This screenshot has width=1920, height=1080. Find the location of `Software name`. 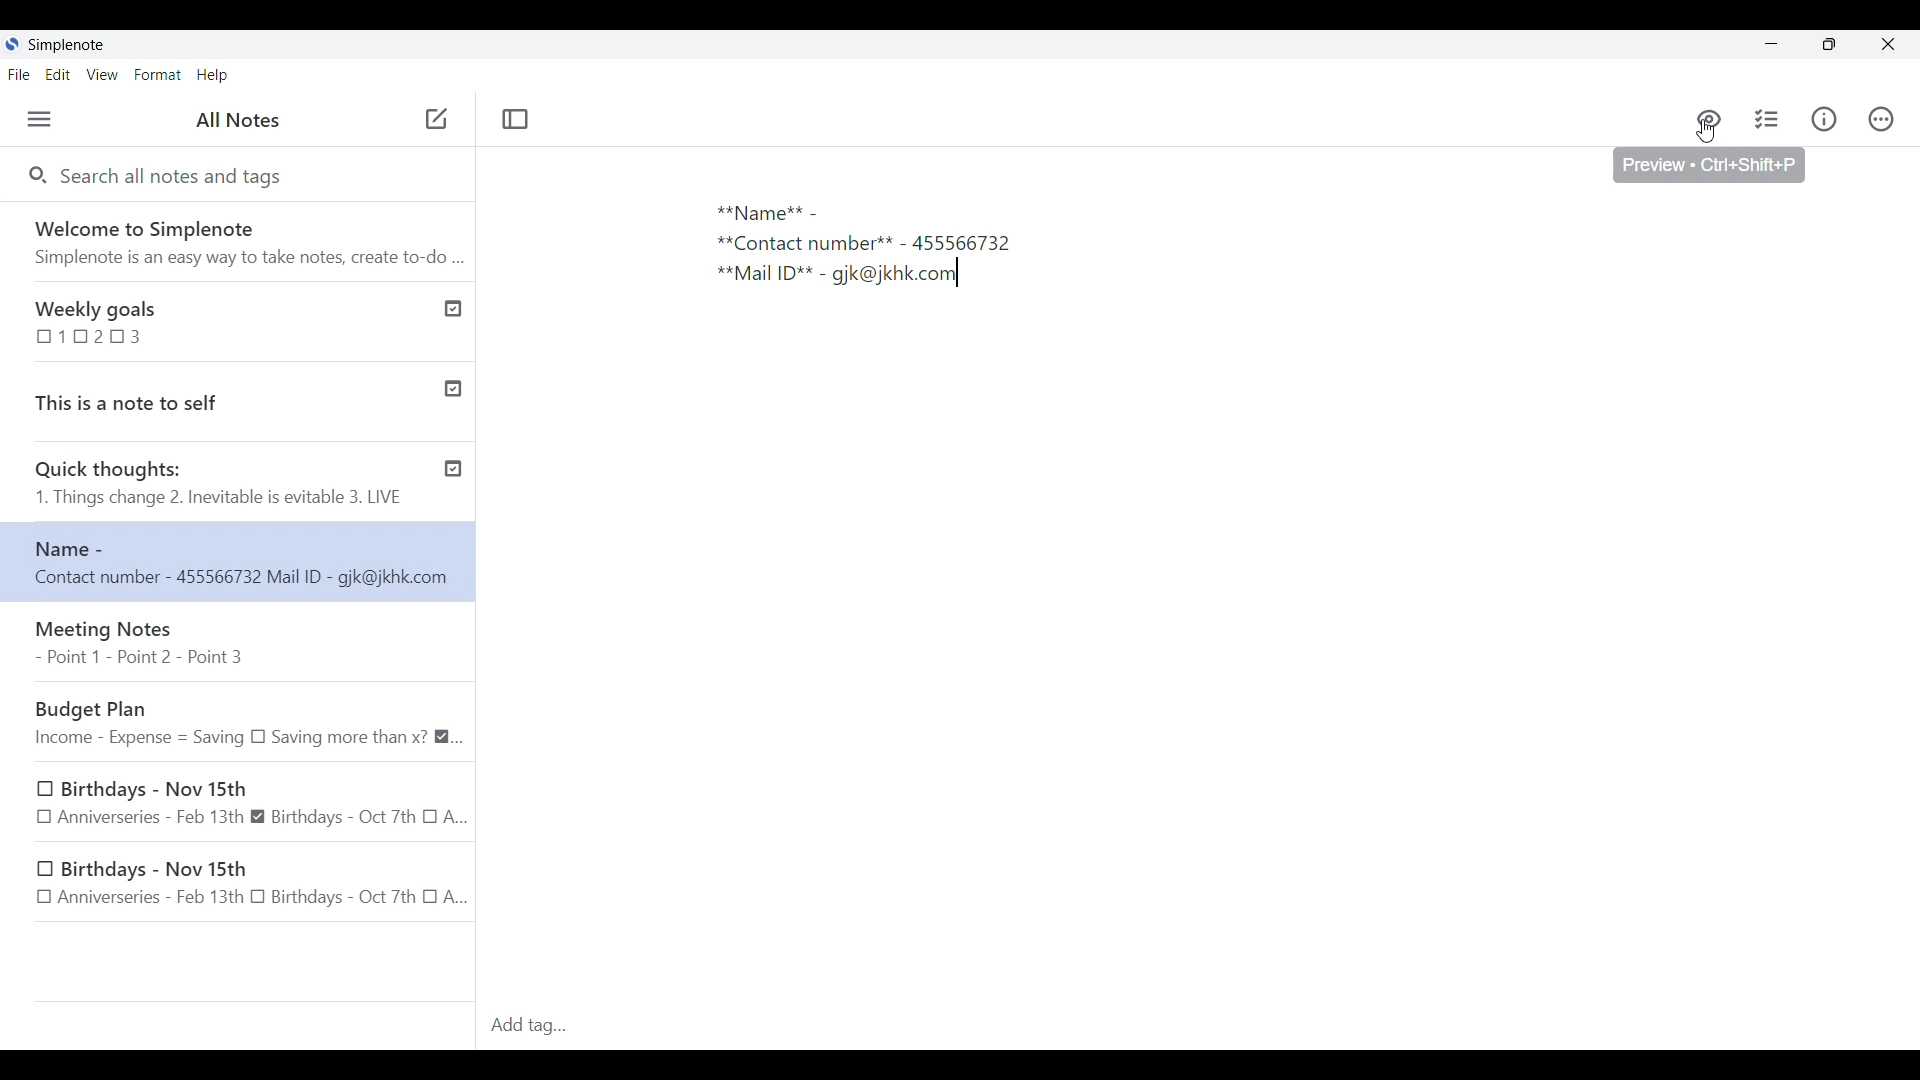

Software name is located at coordinates (66, 45).